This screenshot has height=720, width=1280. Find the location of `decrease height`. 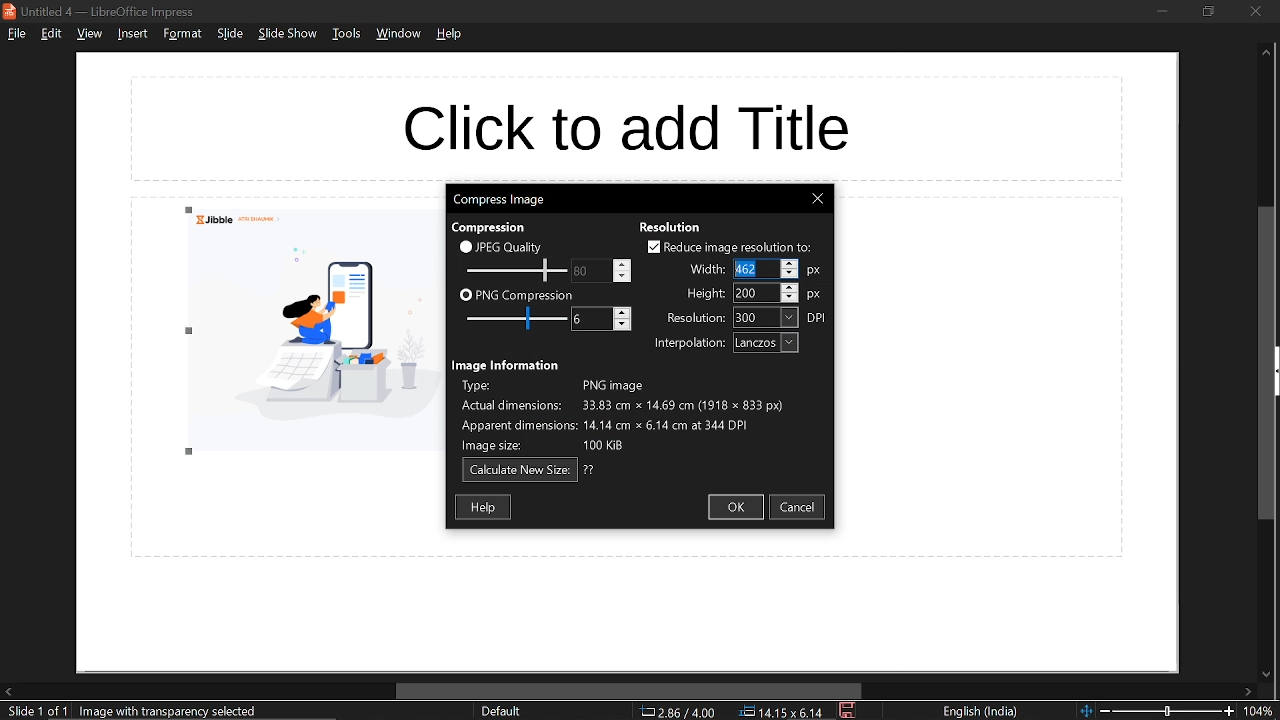

decrease height is located at coordinates (790, 297).